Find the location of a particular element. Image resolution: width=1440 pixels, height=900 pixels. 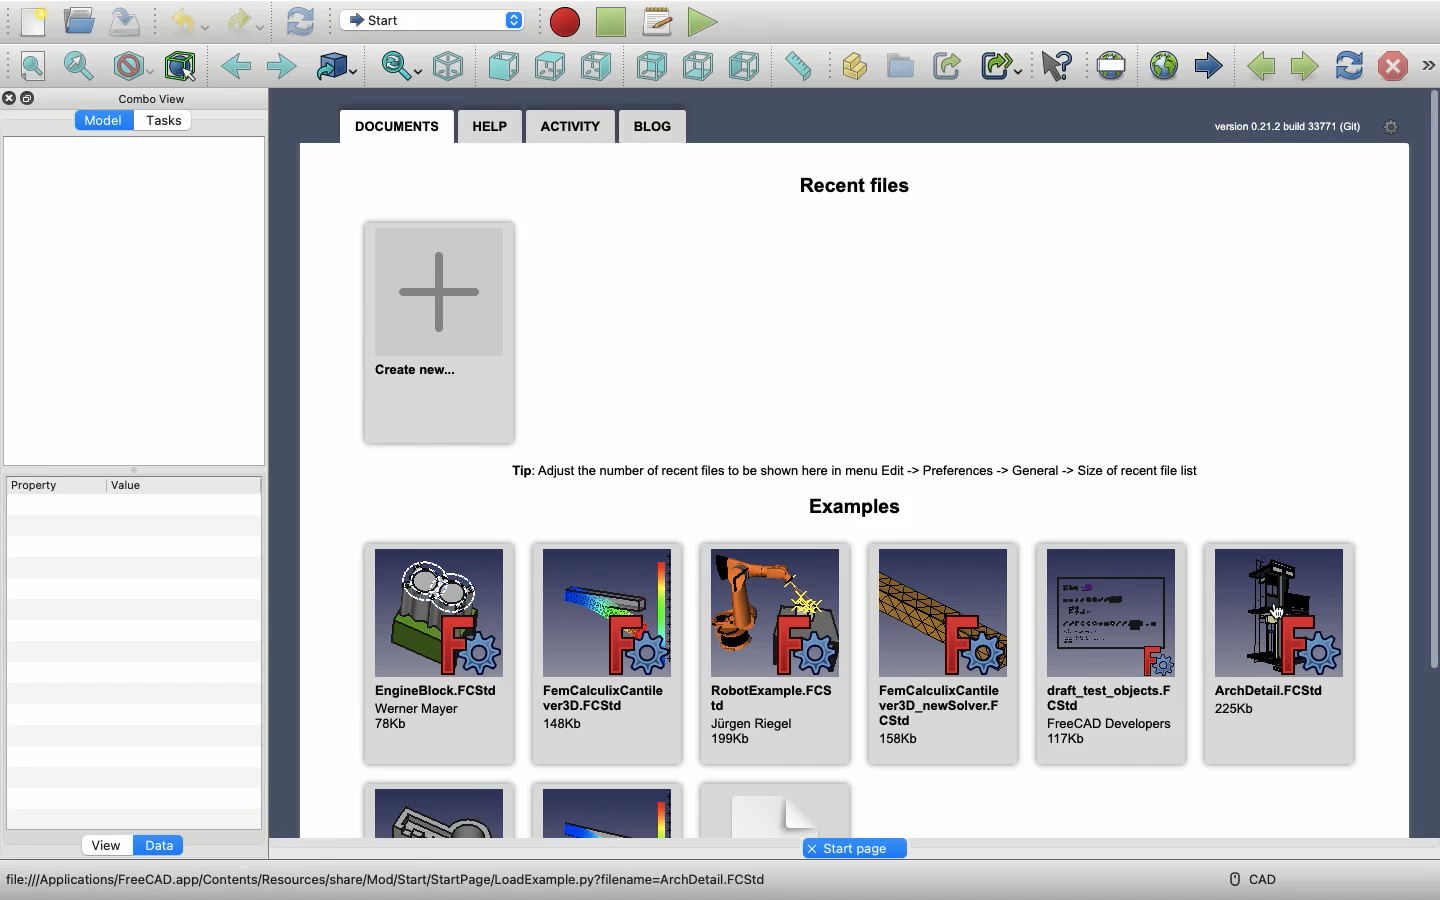

Example is located at coordinates (774, 808).